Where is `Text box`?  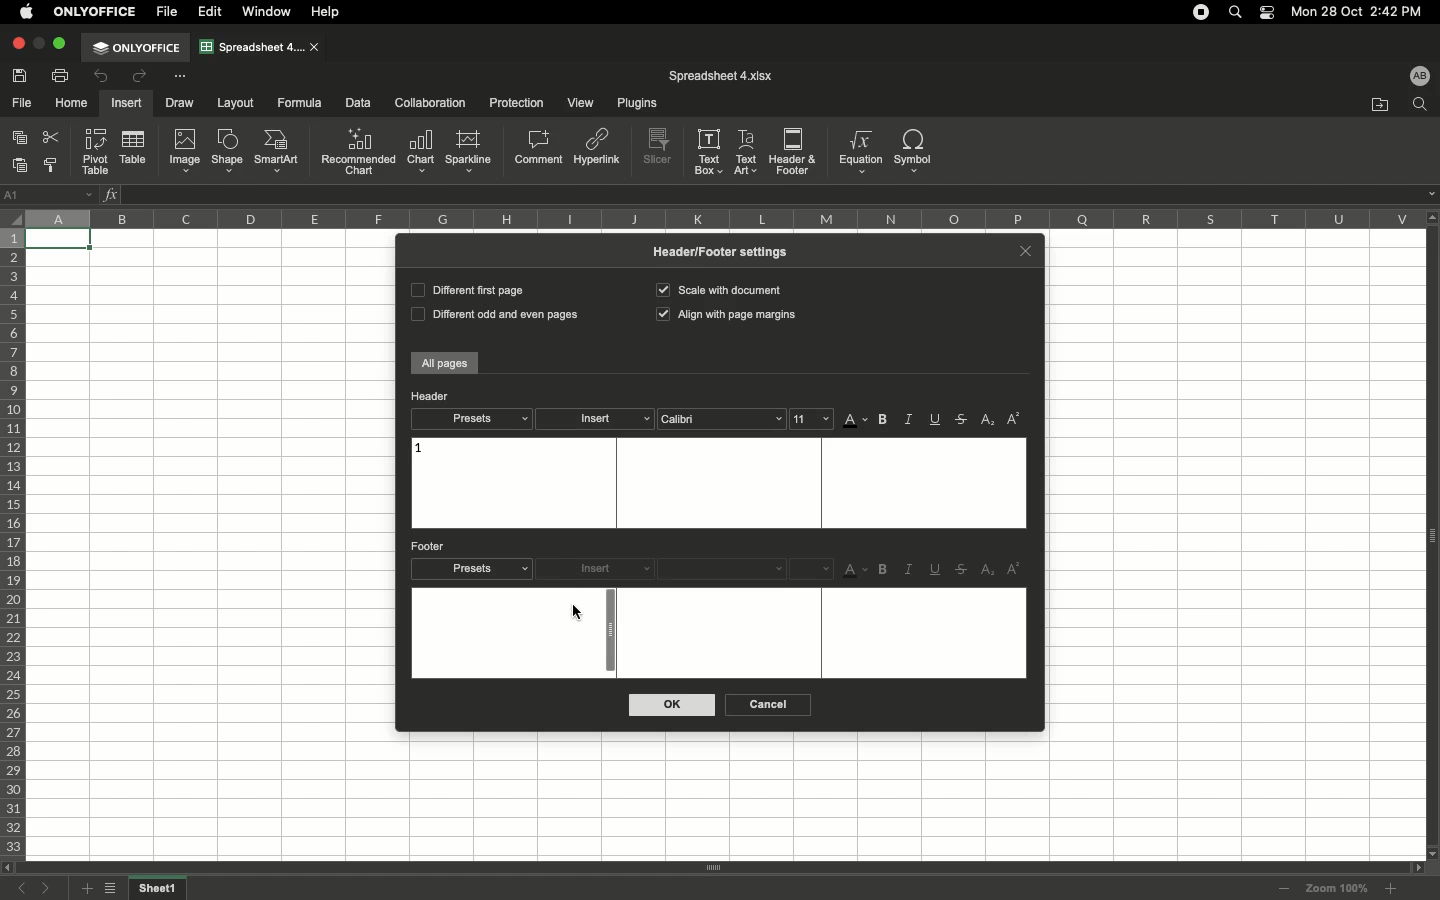 Text box is located at coordinates (716, 483).